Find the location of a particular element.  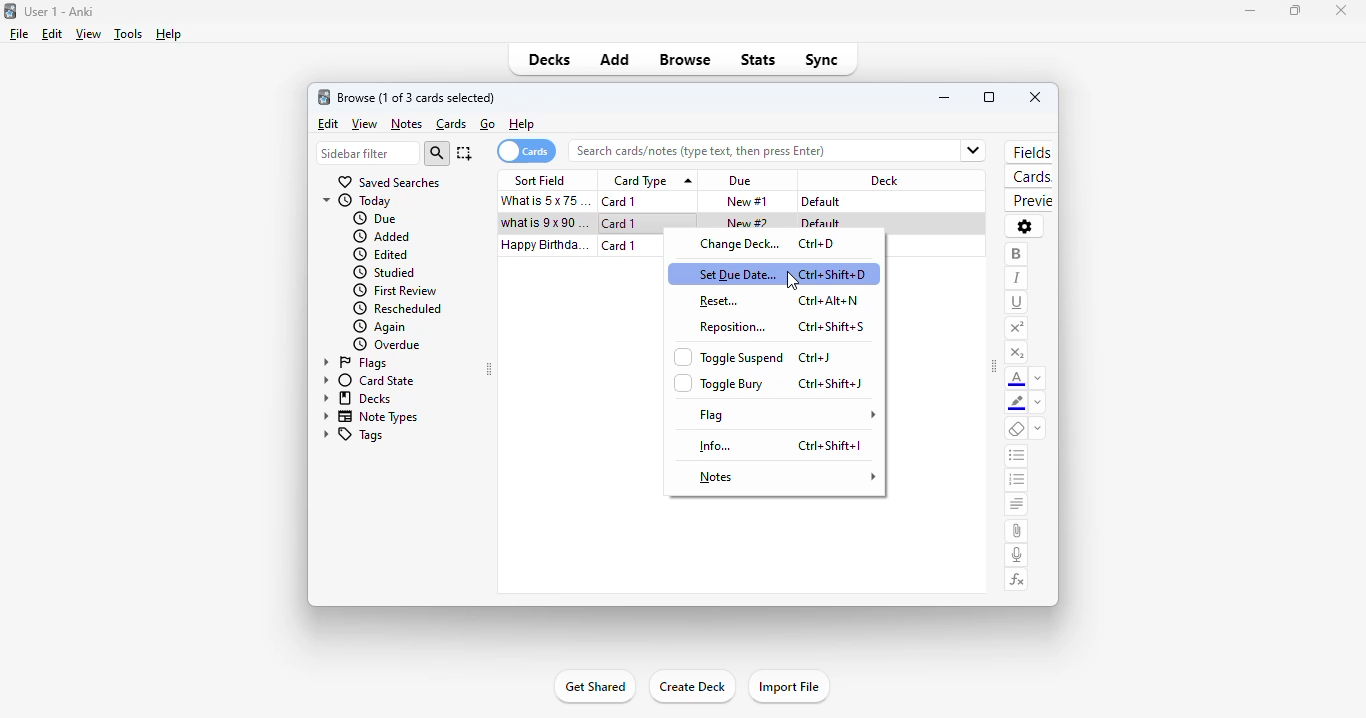

remove formatting is located at coordinates (1017, 429).